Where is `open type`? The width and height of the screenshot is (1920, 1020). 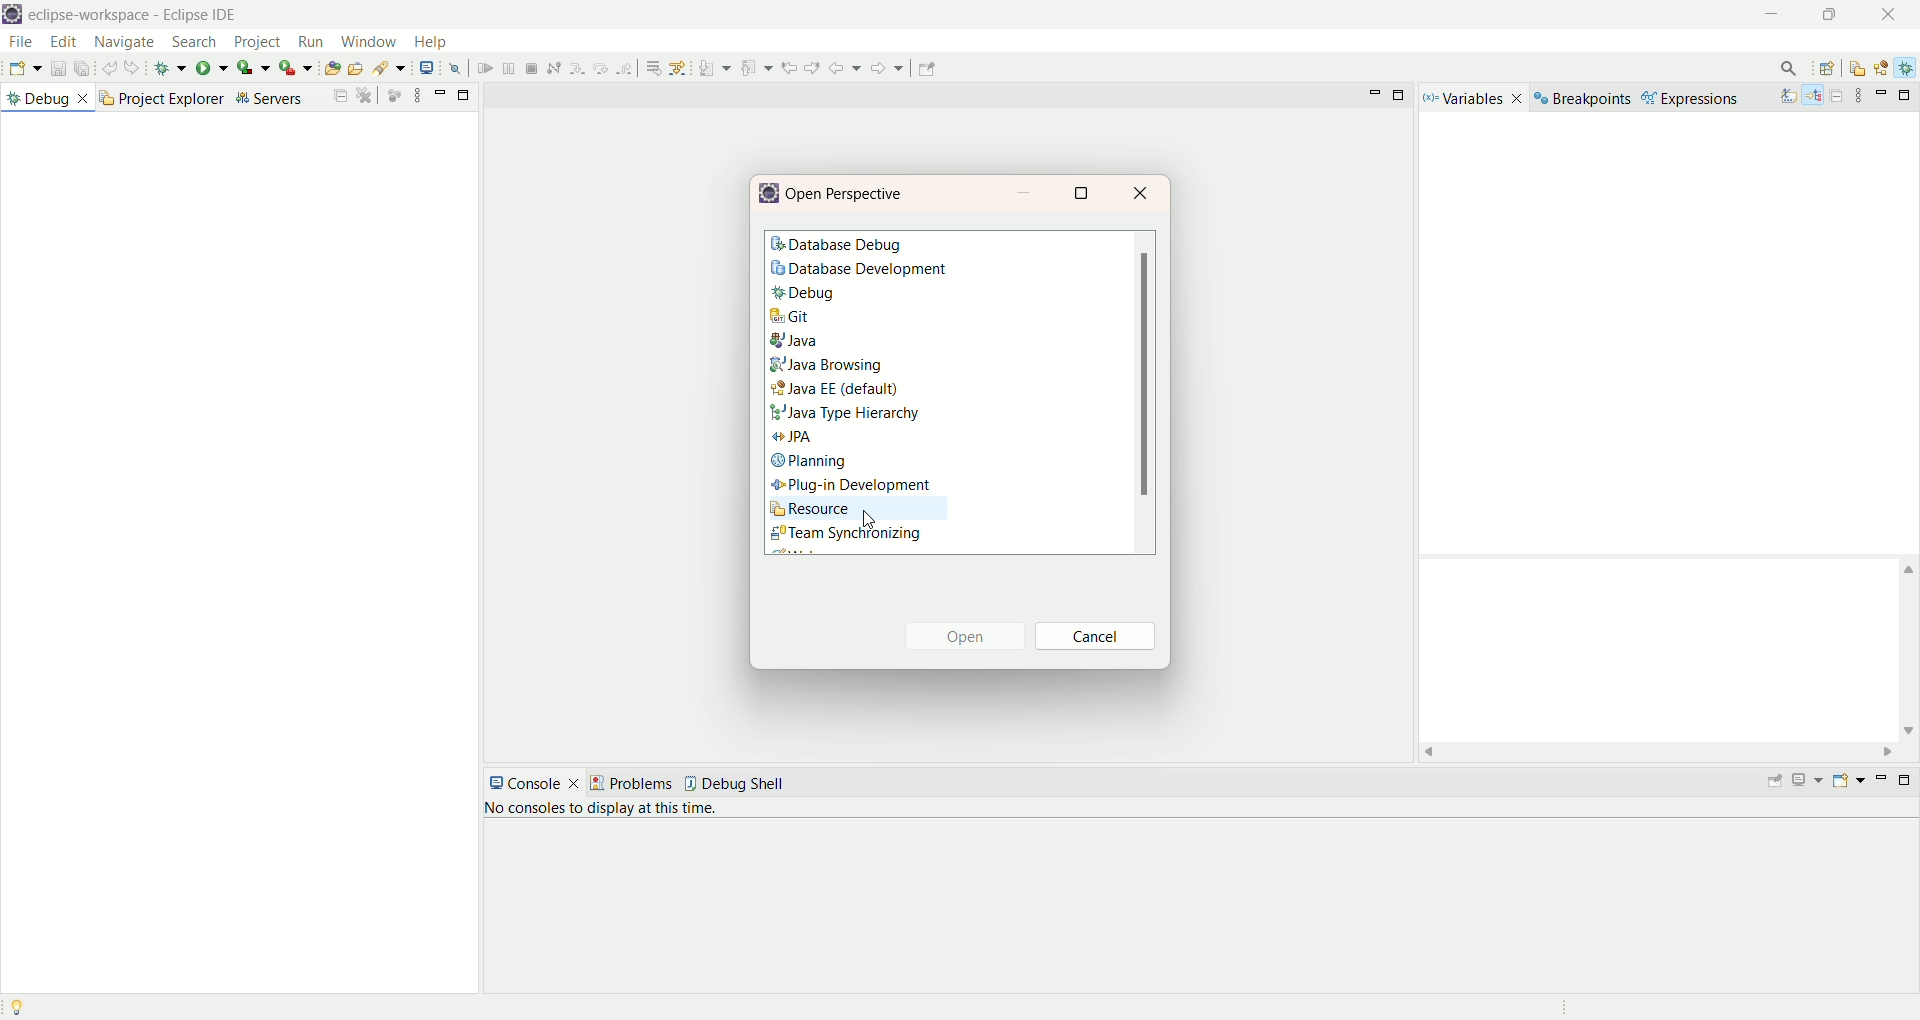 open type is located at coordinates (420, 70).